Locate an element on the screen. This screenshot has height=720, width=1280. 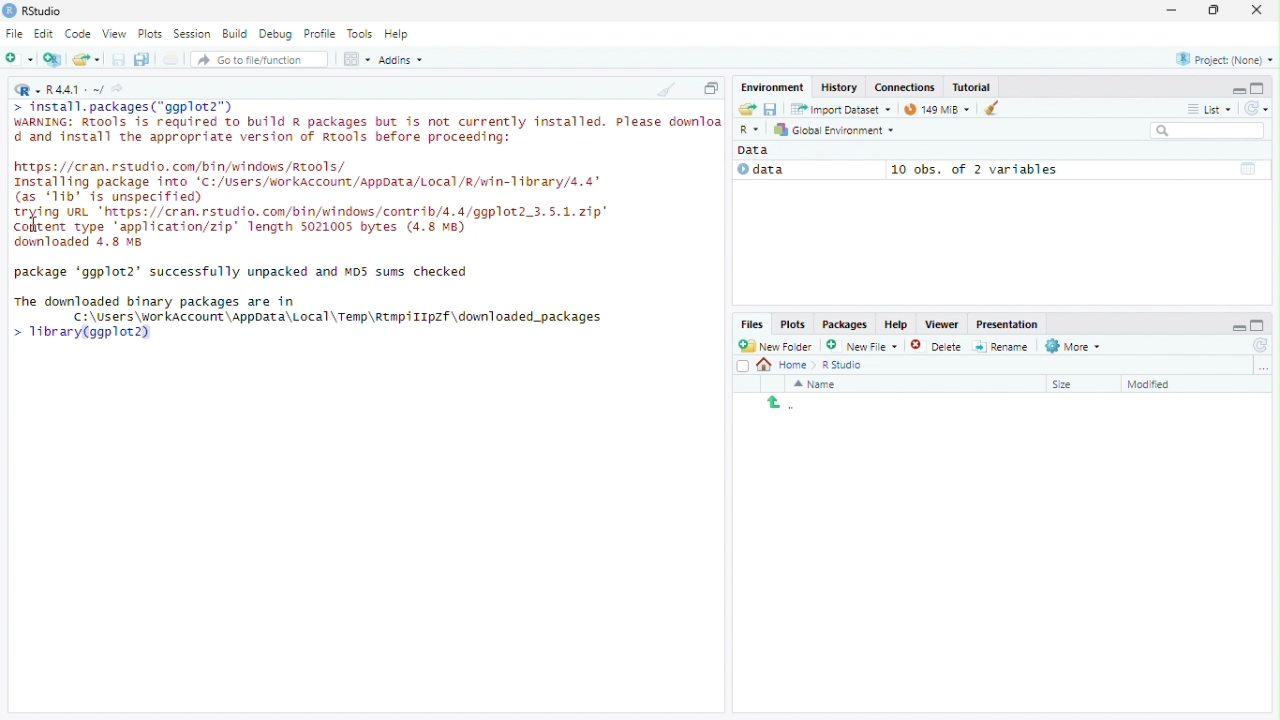
Create a new file is located at coordinates (20, 59).